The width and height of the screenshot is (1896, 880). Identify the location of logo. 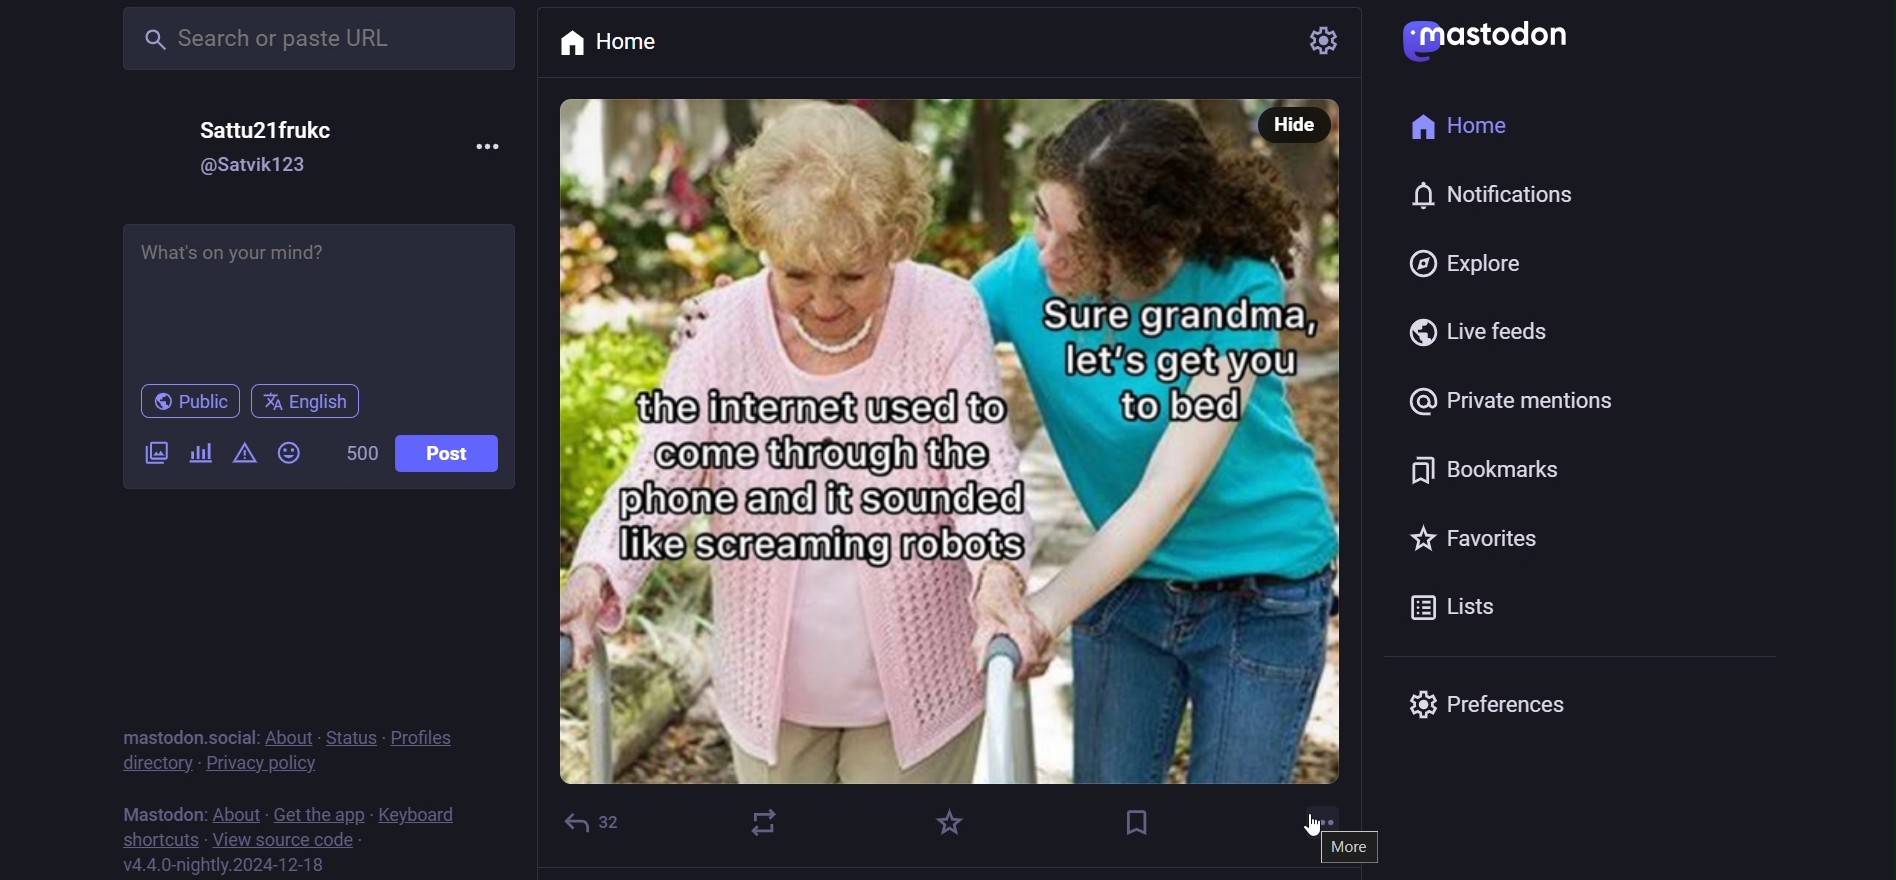
(1485, 38).